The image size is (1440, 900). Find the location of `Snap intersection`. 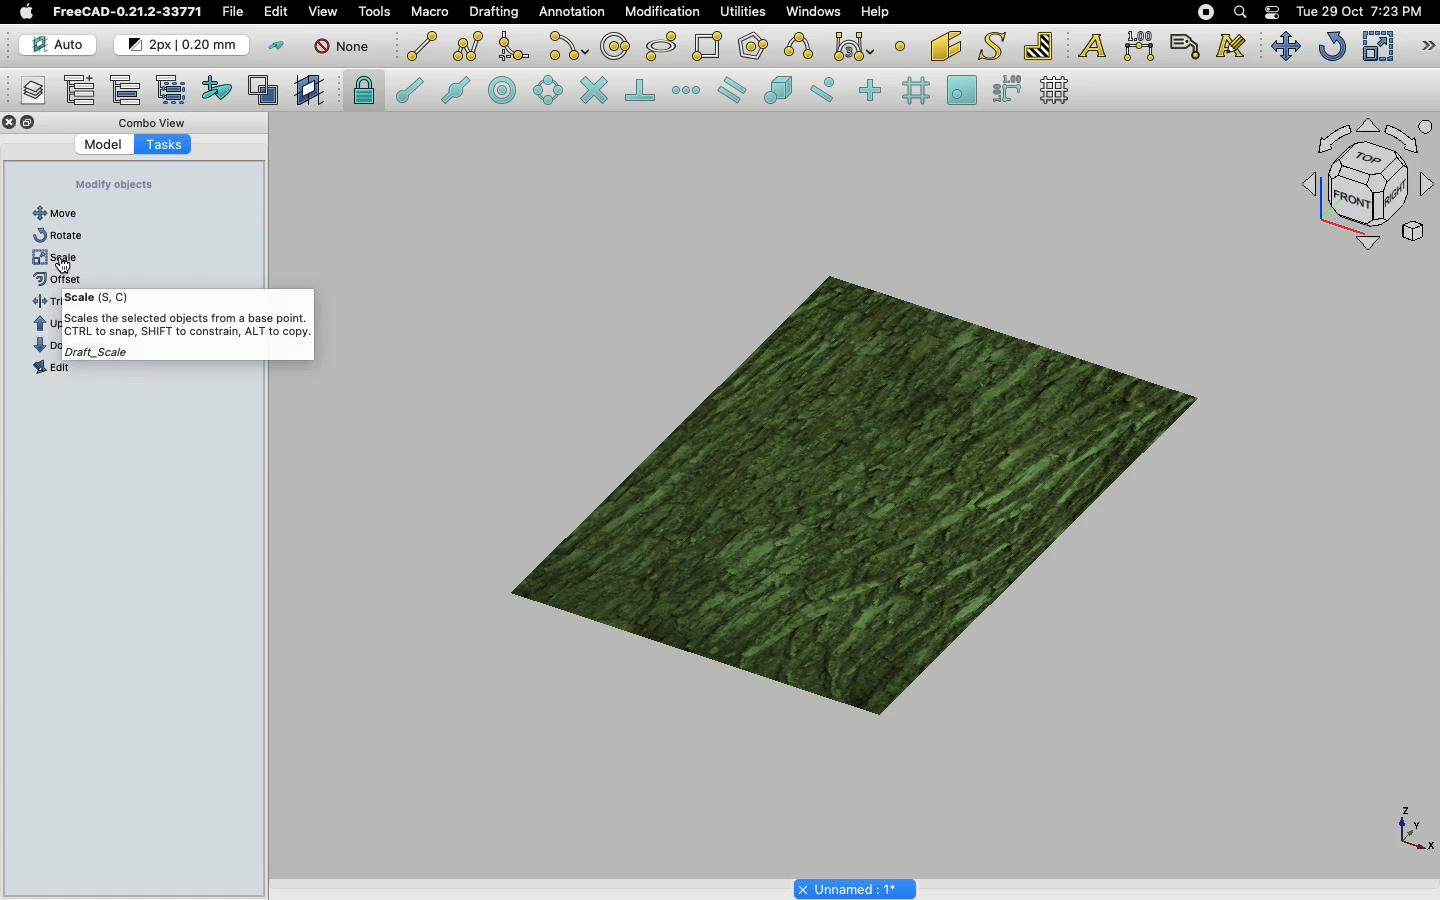

Snap intersection is located at coordinates (593, 88).